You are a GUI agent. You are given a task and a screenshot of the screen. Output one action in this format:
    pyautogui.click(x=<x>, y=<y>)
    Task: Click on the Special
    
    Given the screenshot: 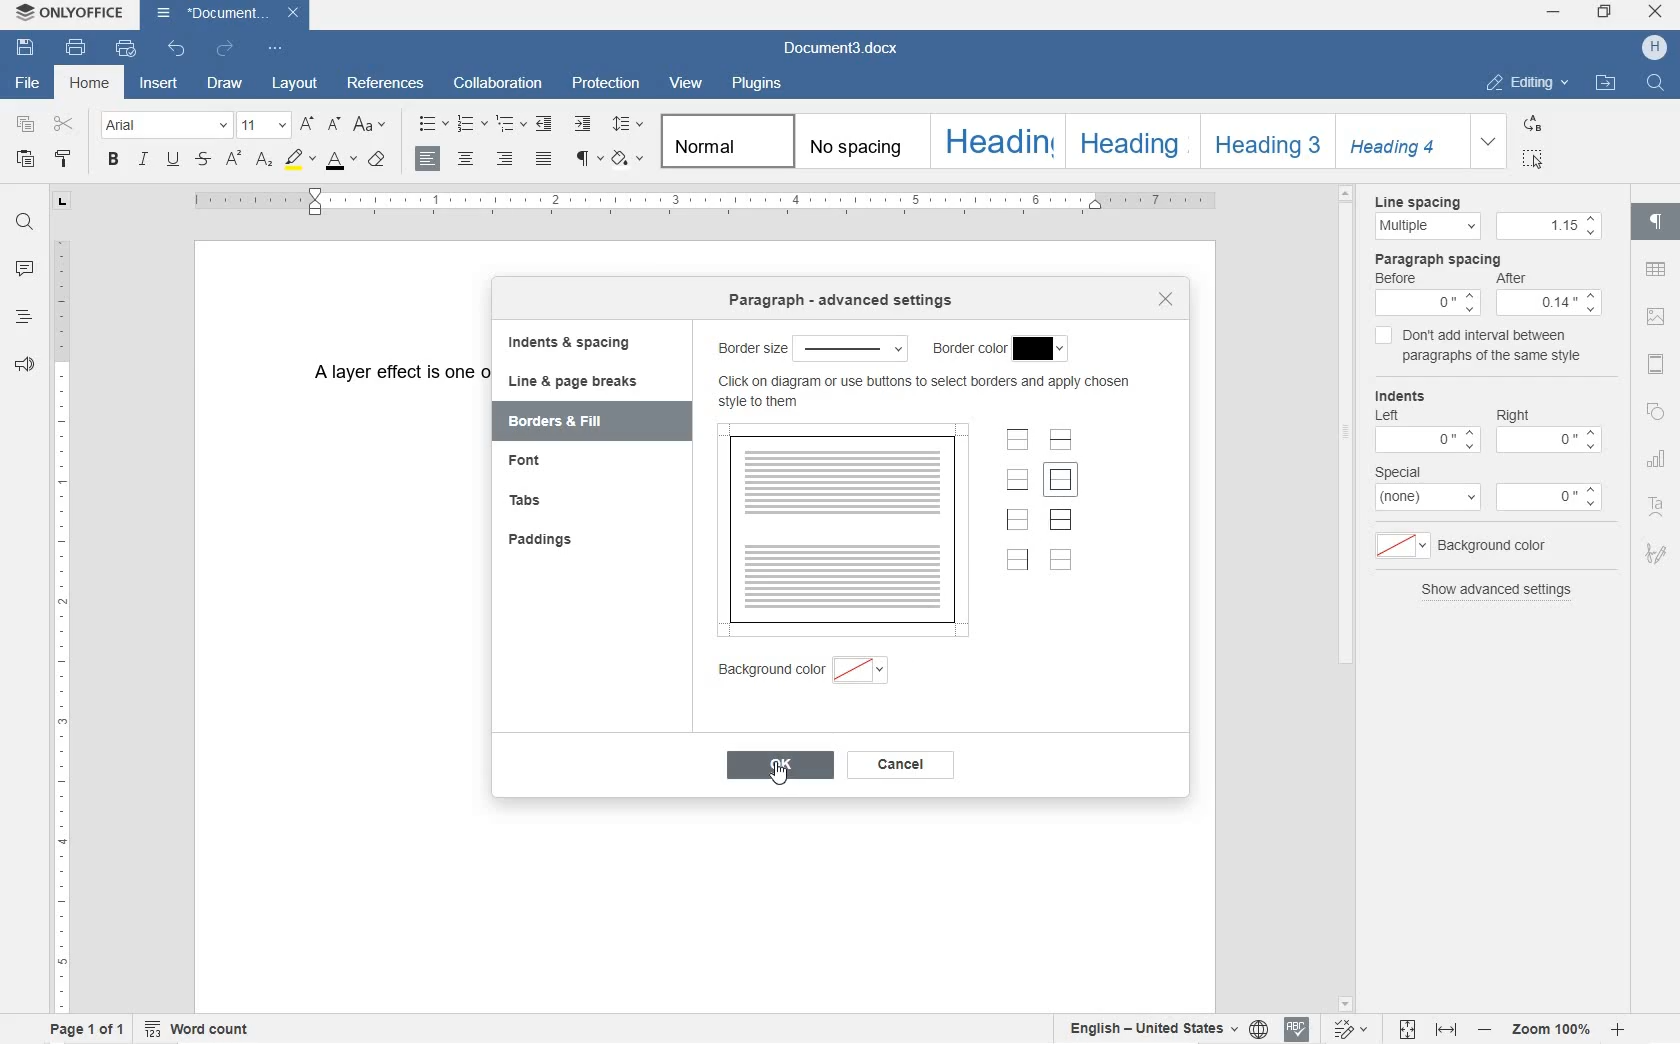 What is the action you would take?
    pyautogui.click(x=1427, y=485)
    